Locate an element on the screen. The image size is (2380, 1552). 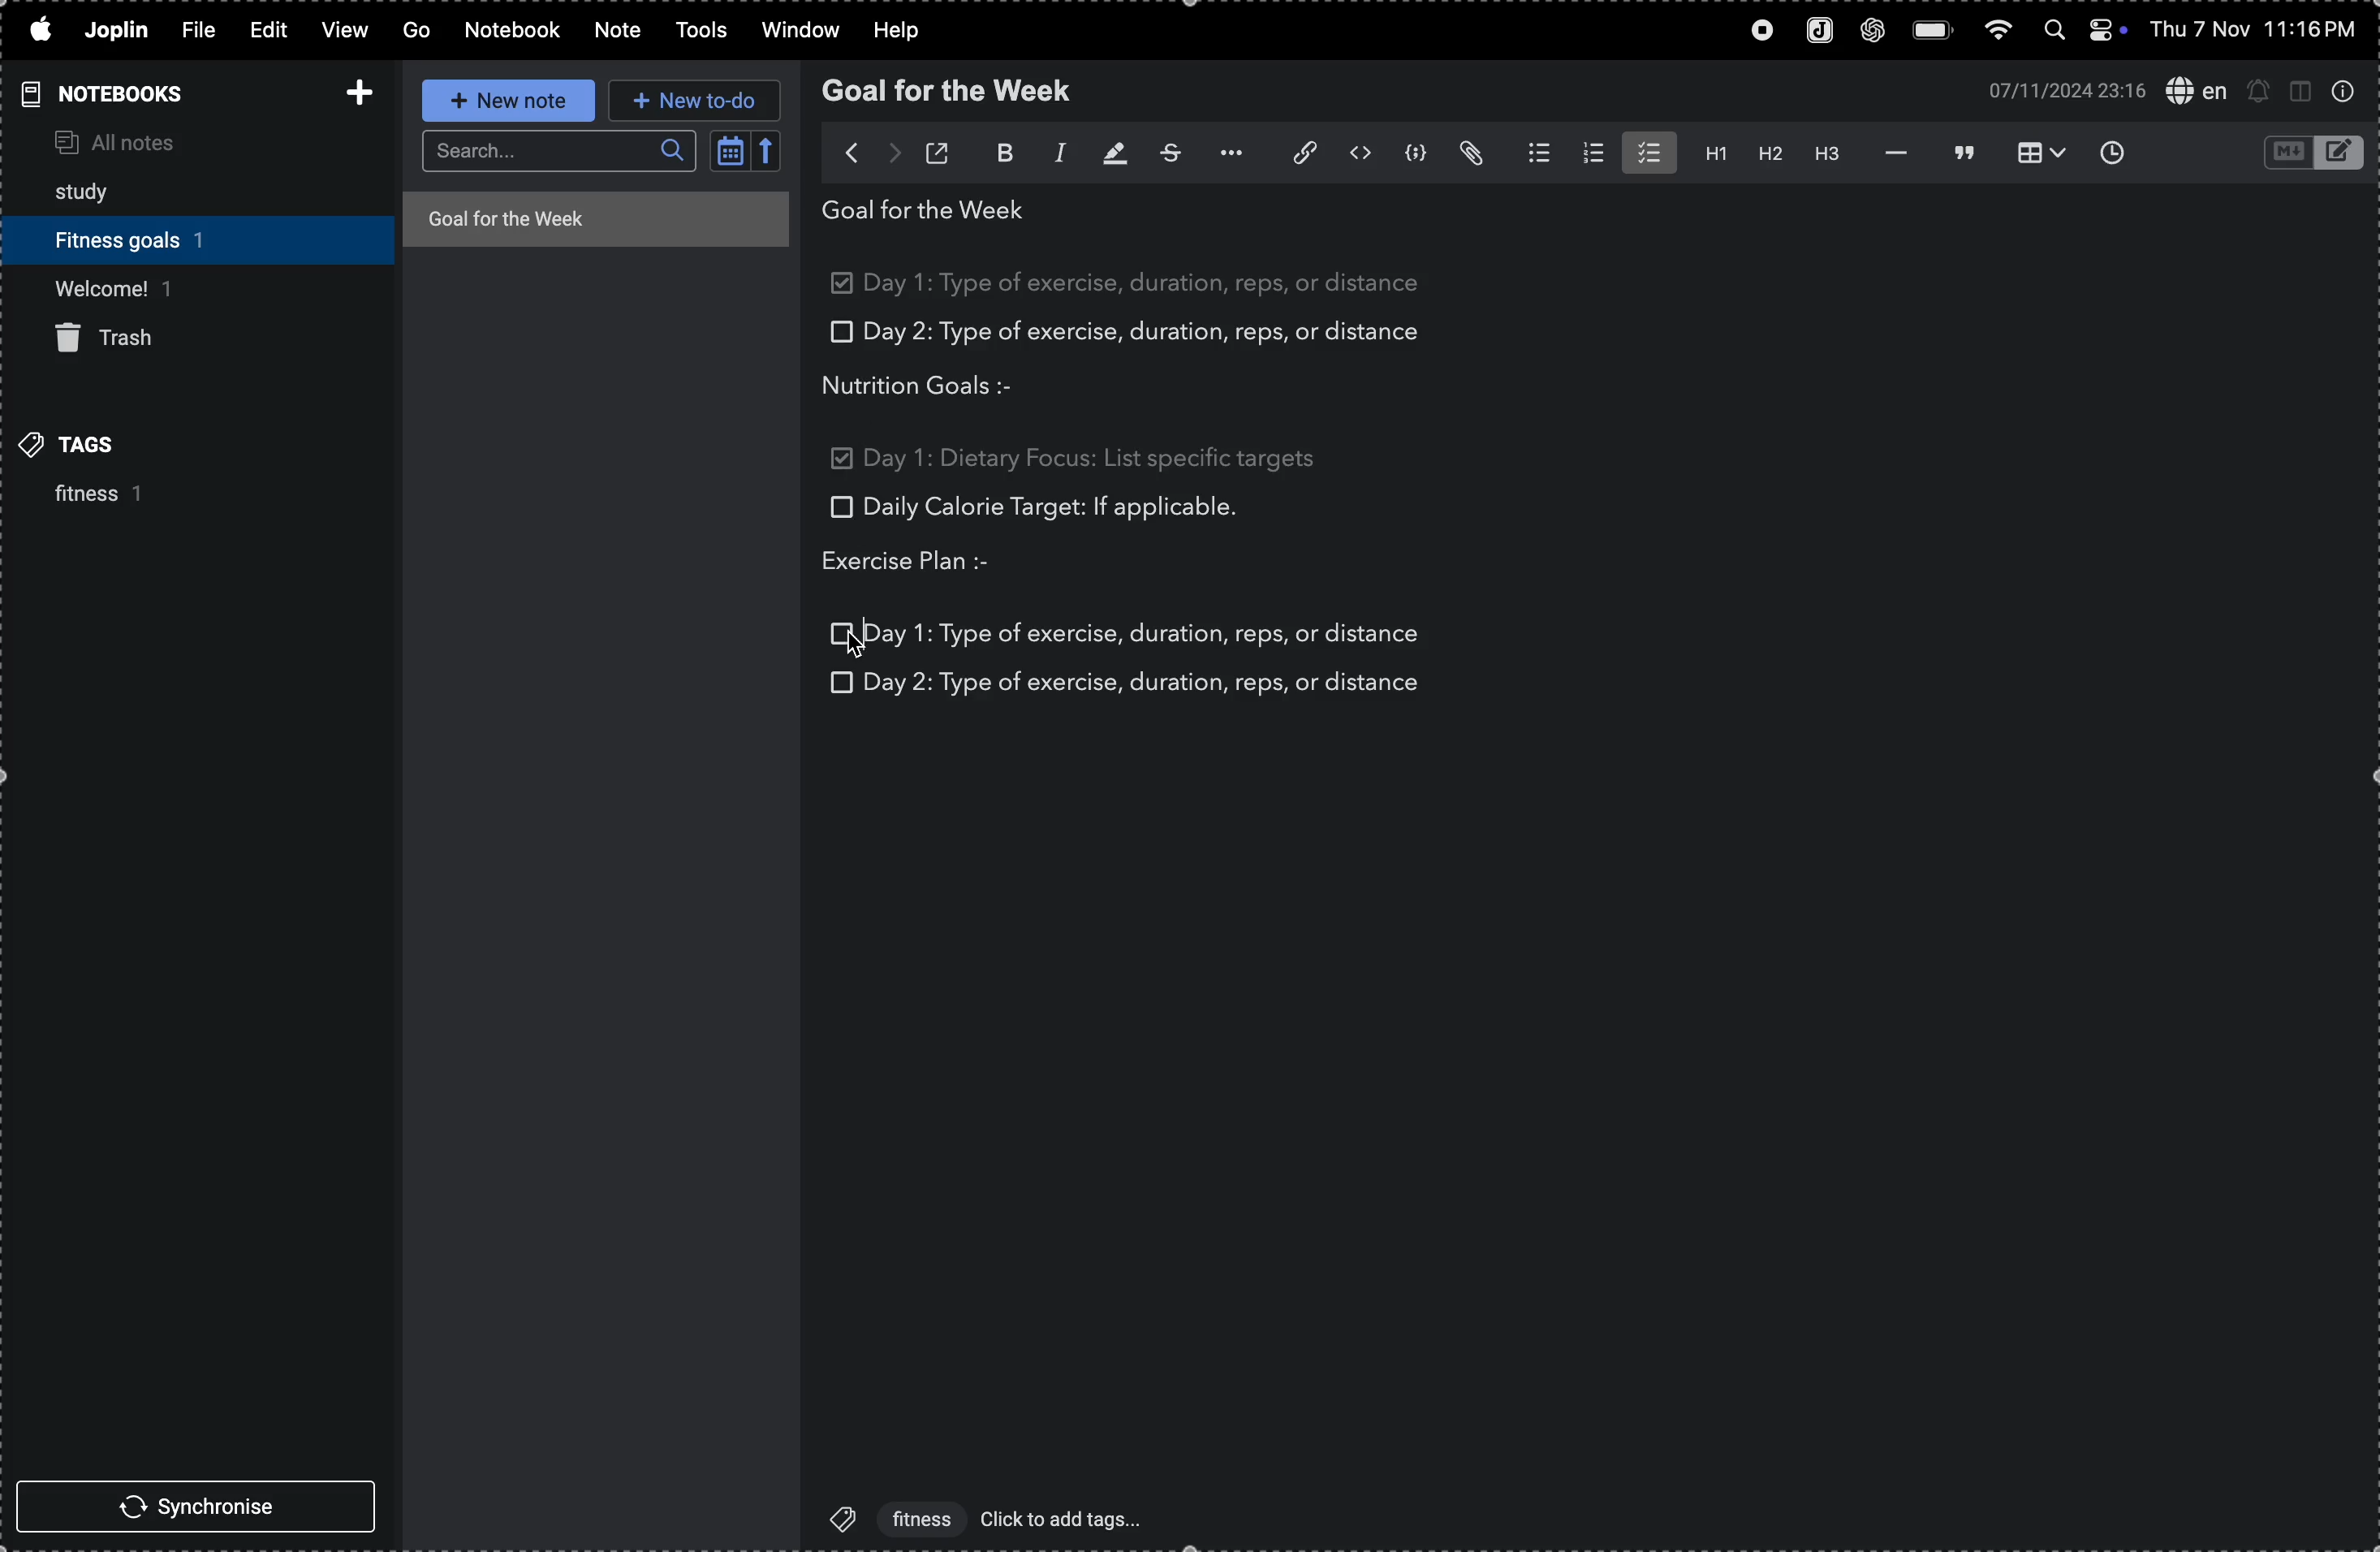
GO is located at coordinates (418, 29).